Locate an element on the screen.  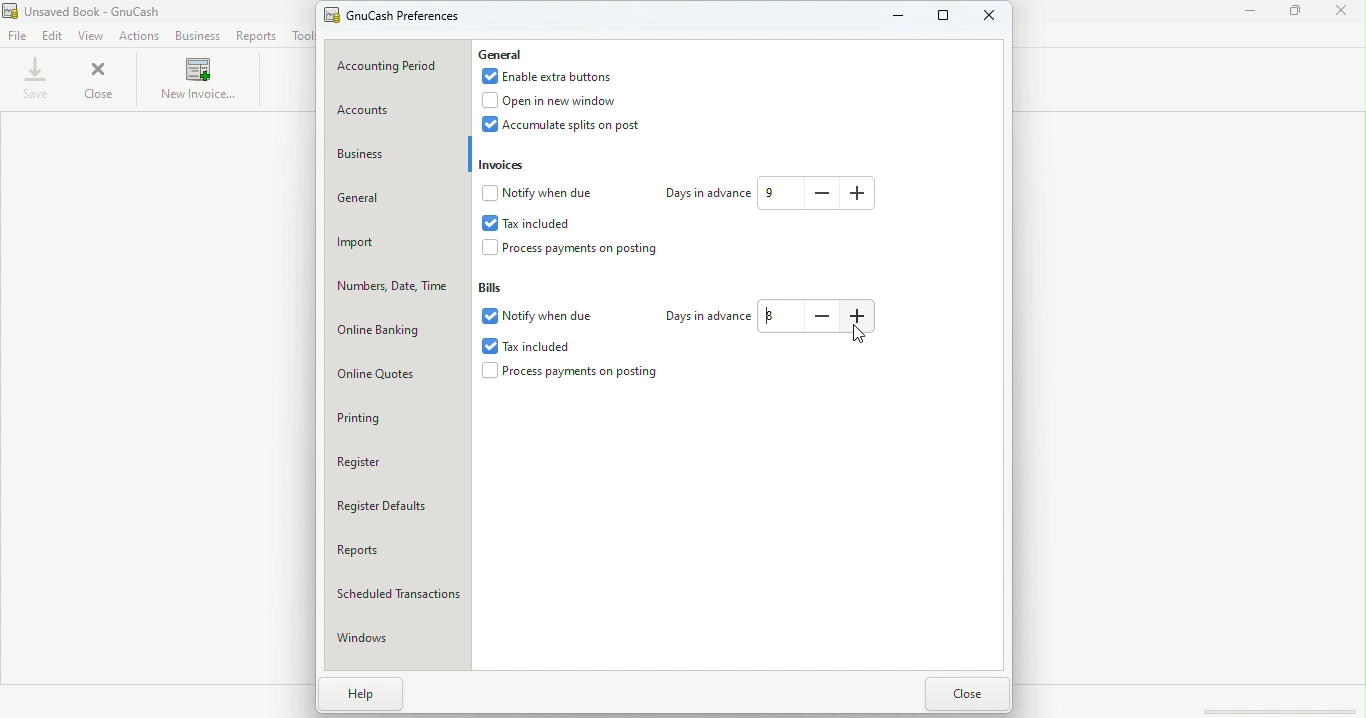
Windows is located at coordinates (396, 638).